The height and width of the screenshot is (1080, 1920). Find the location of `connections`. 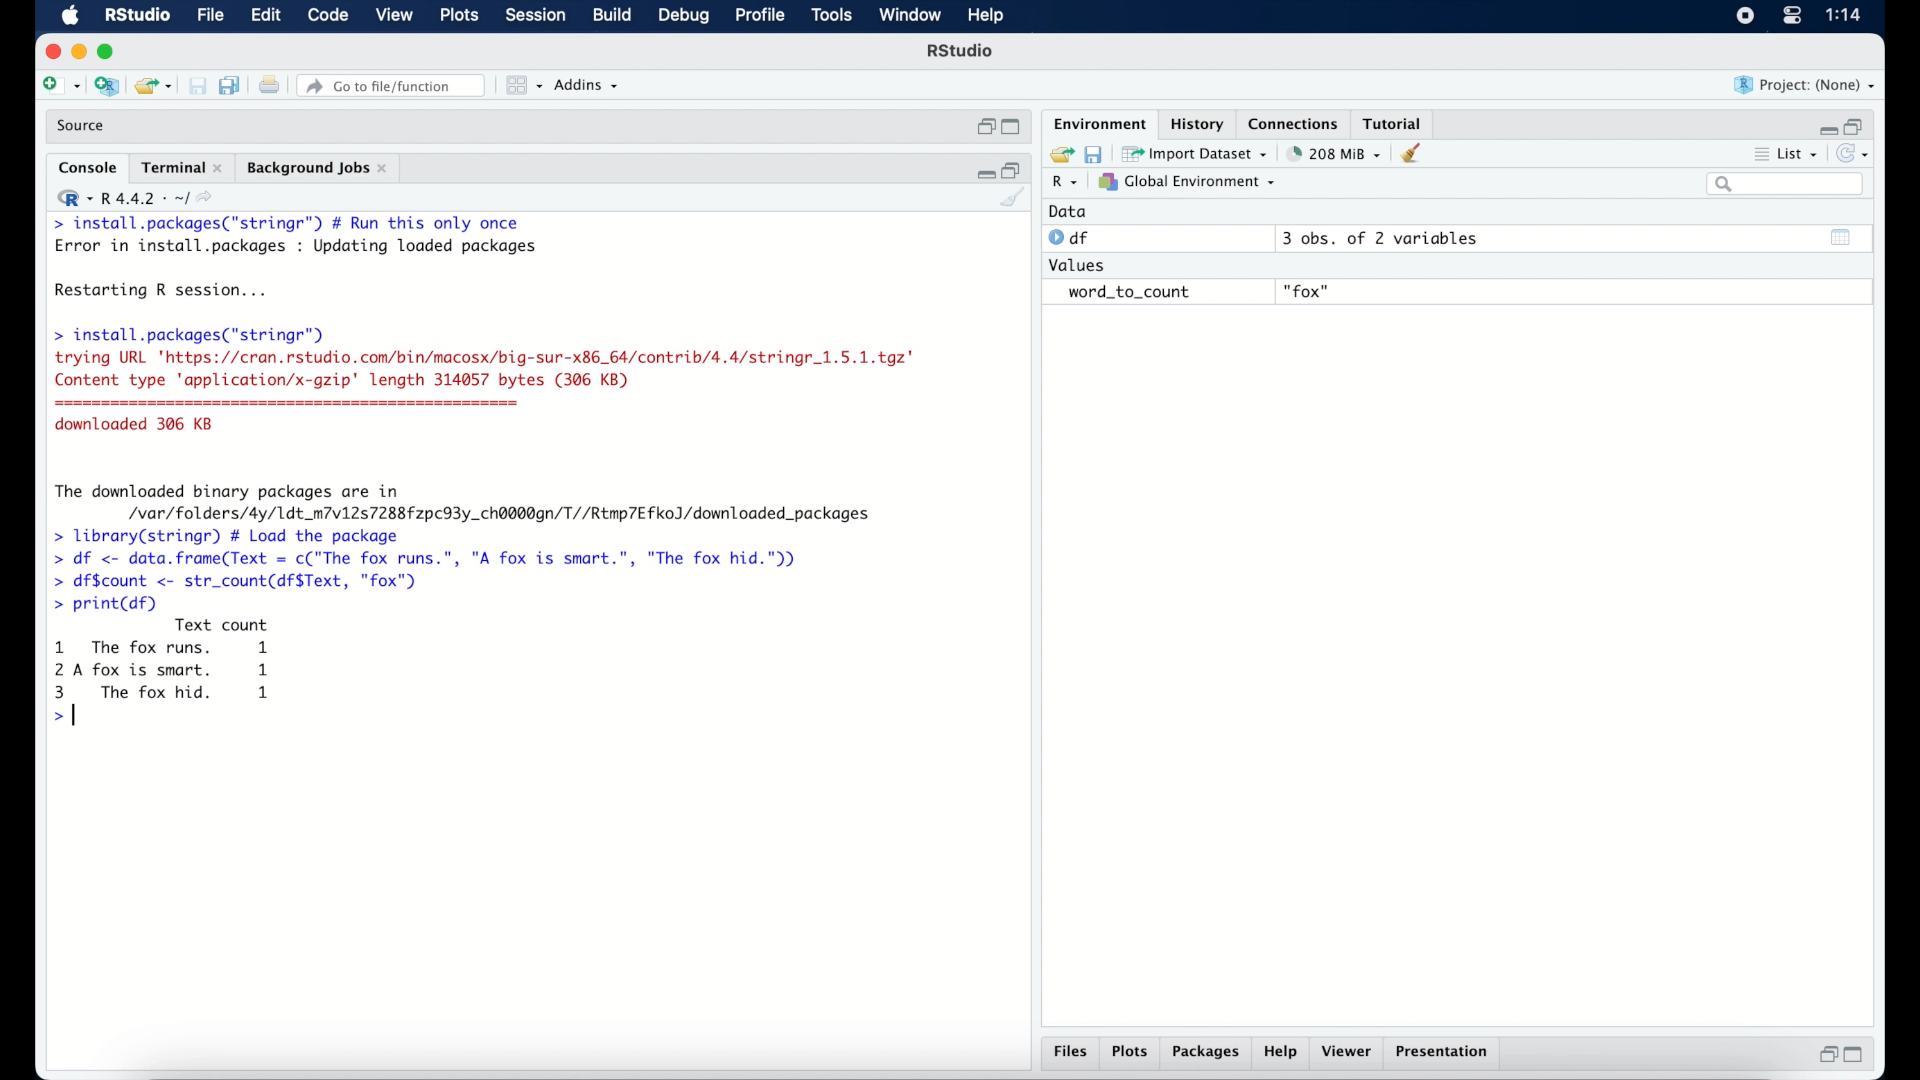

connections is located at coordinates (1296, 122).